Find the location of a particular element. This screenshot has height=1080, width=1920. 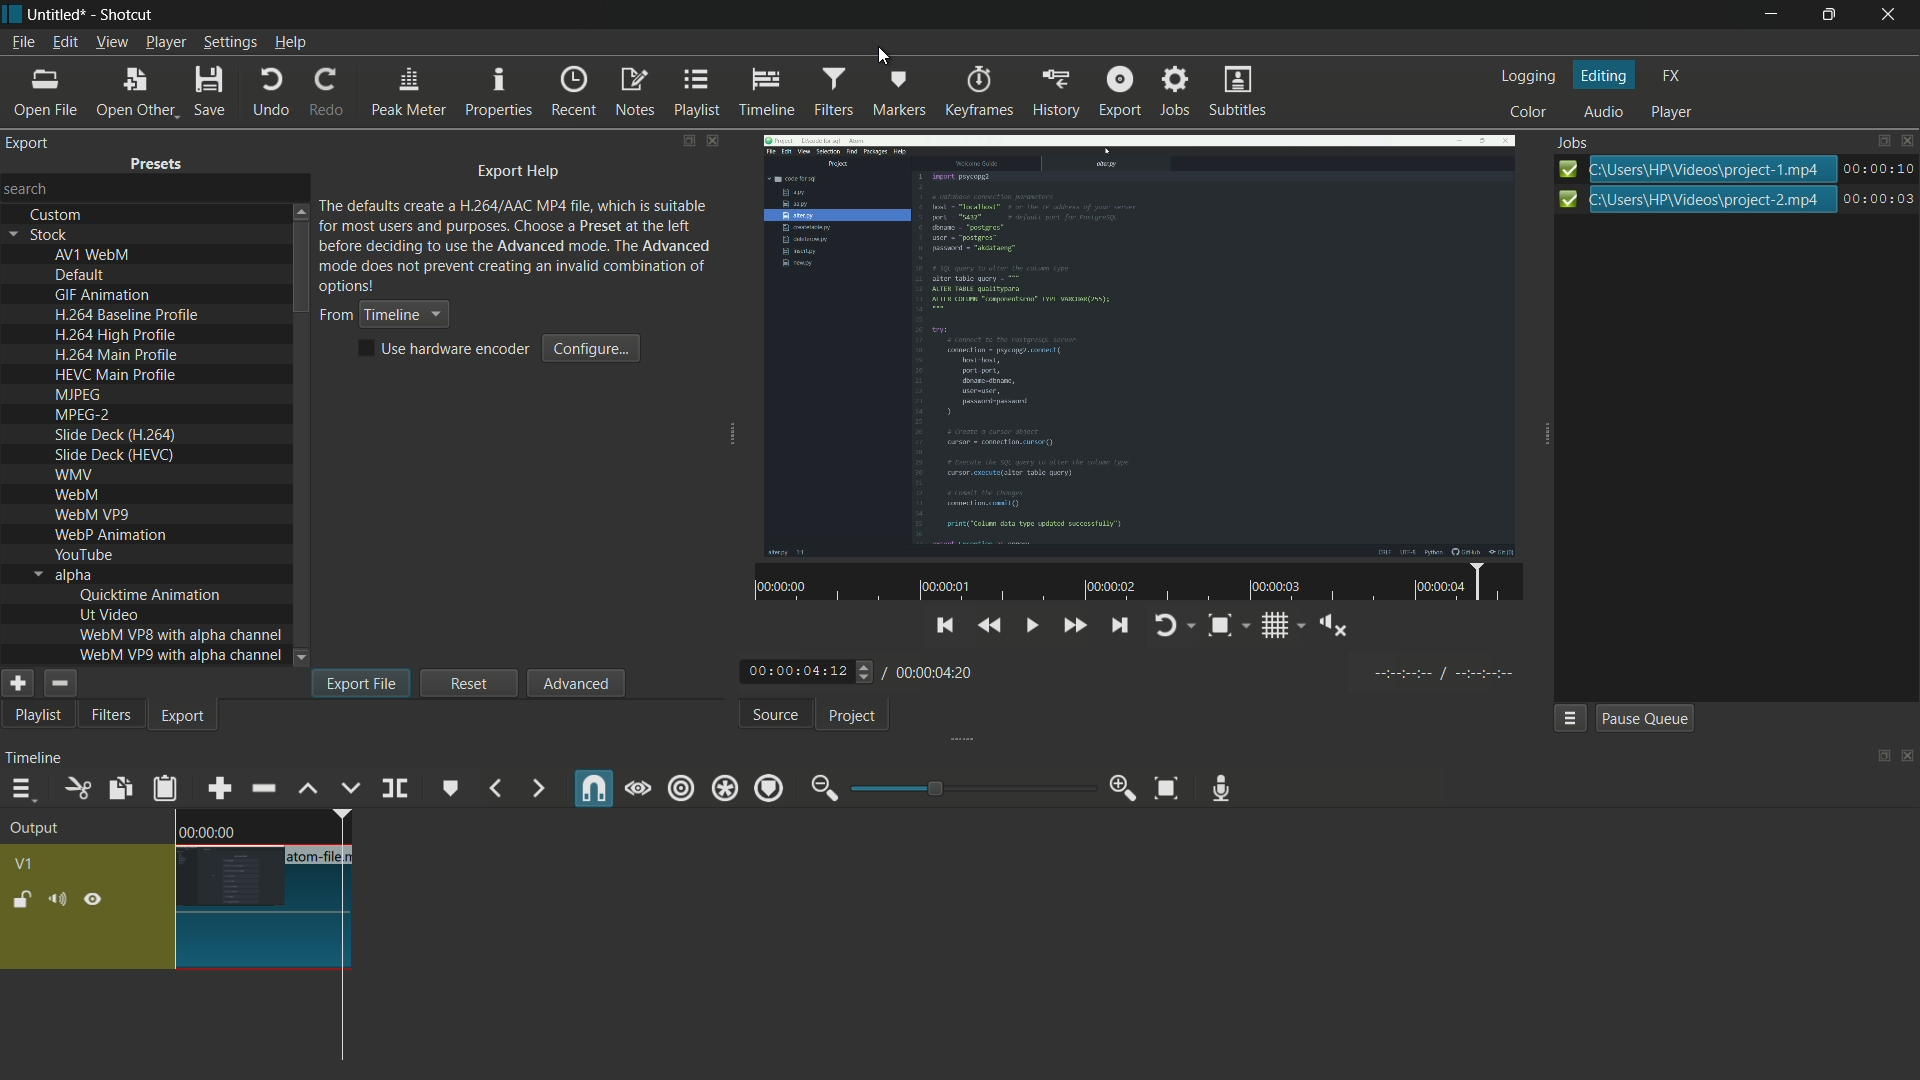

mjpeg is located at coordinates (75, 396).